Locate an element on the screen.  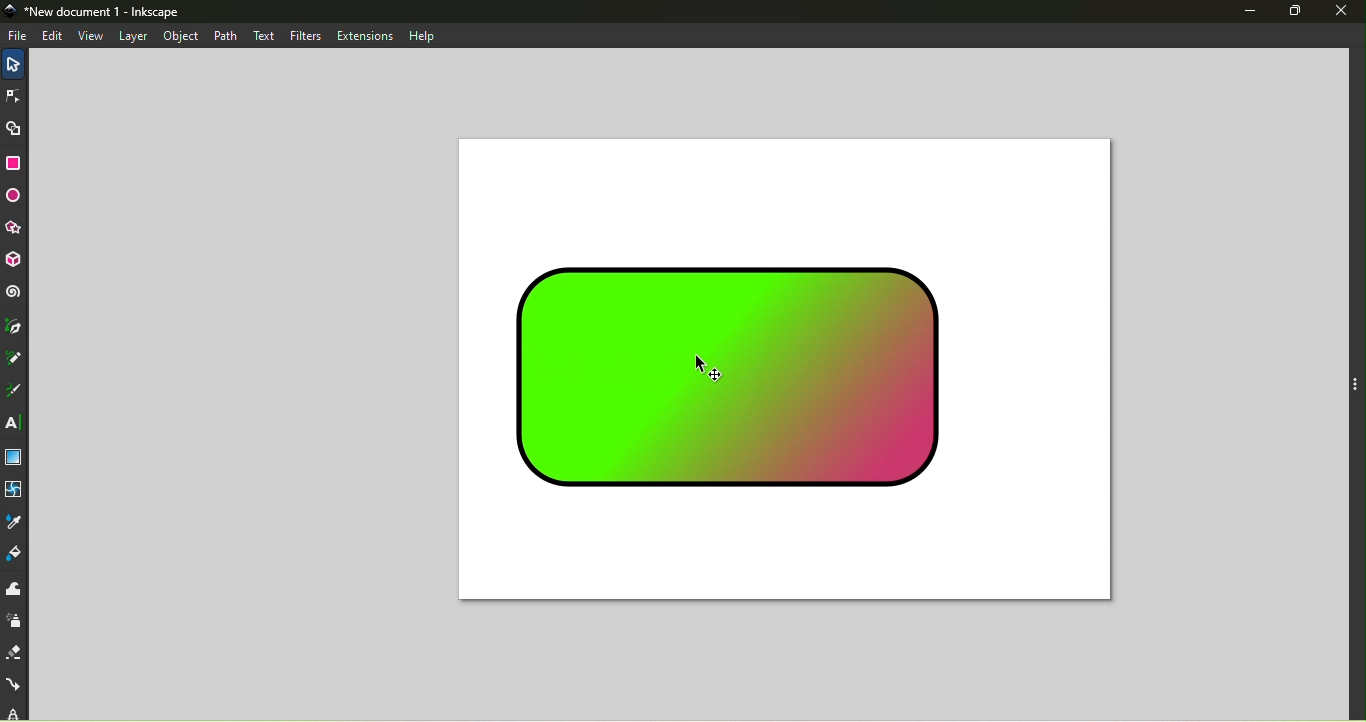
3D box tool is located at coordinates (17, 261).